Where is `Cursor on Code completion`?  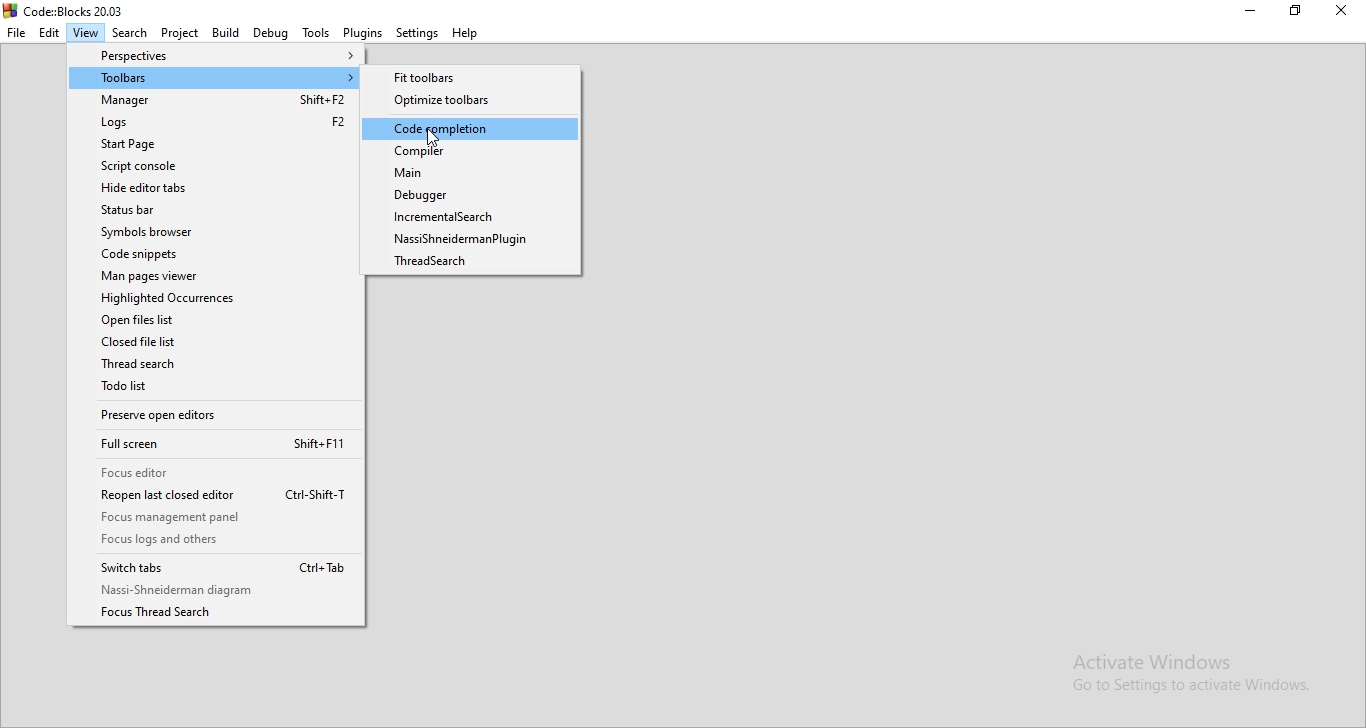
Cursor on Code completion is located at coordinates (436, 137).